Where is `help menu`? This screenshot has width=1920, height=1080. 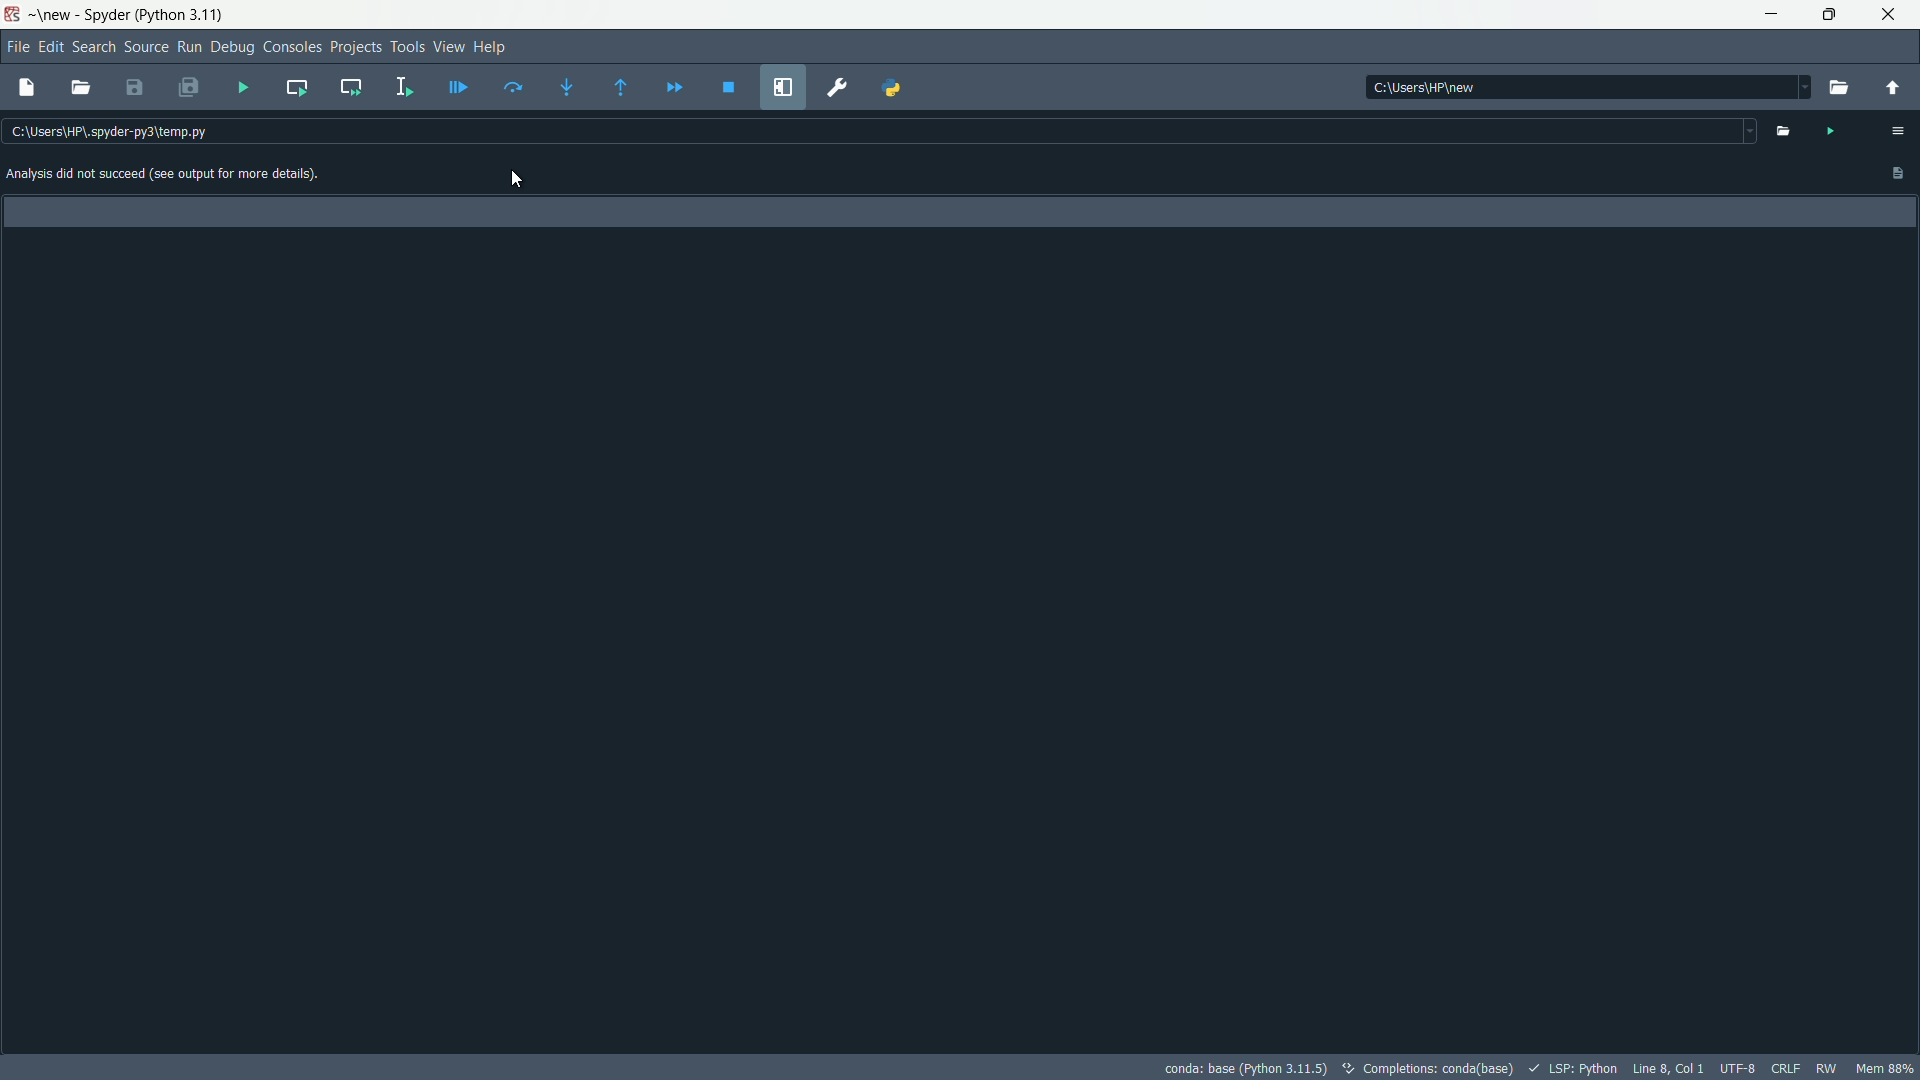 help menu is located at coordinates (490, 48).